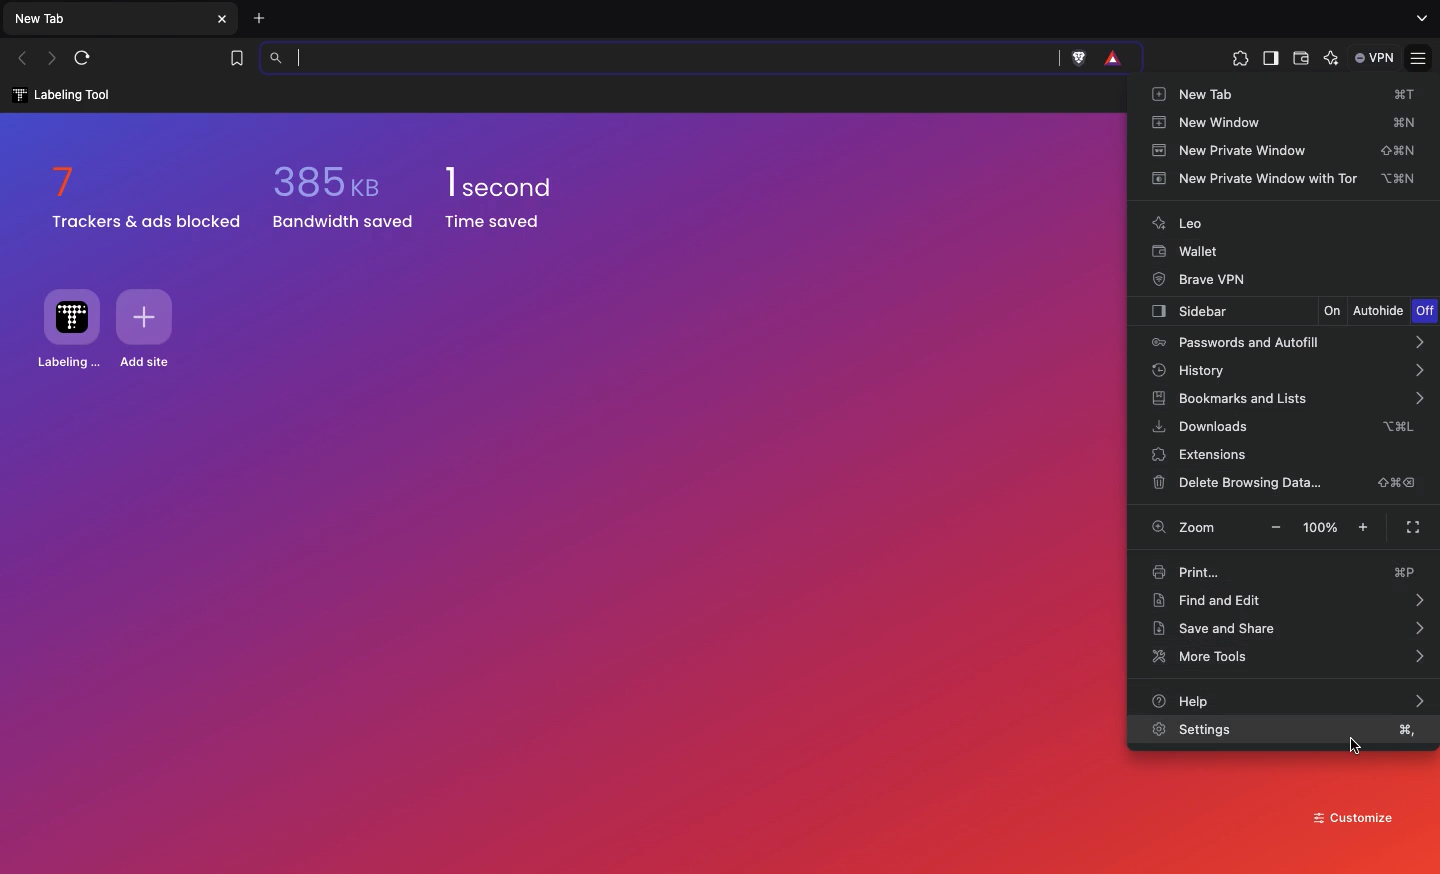 Image resolution: width=1440 pixels, height=874 pixels. I want to click on Passwords and autofill, so click(1288, 343).